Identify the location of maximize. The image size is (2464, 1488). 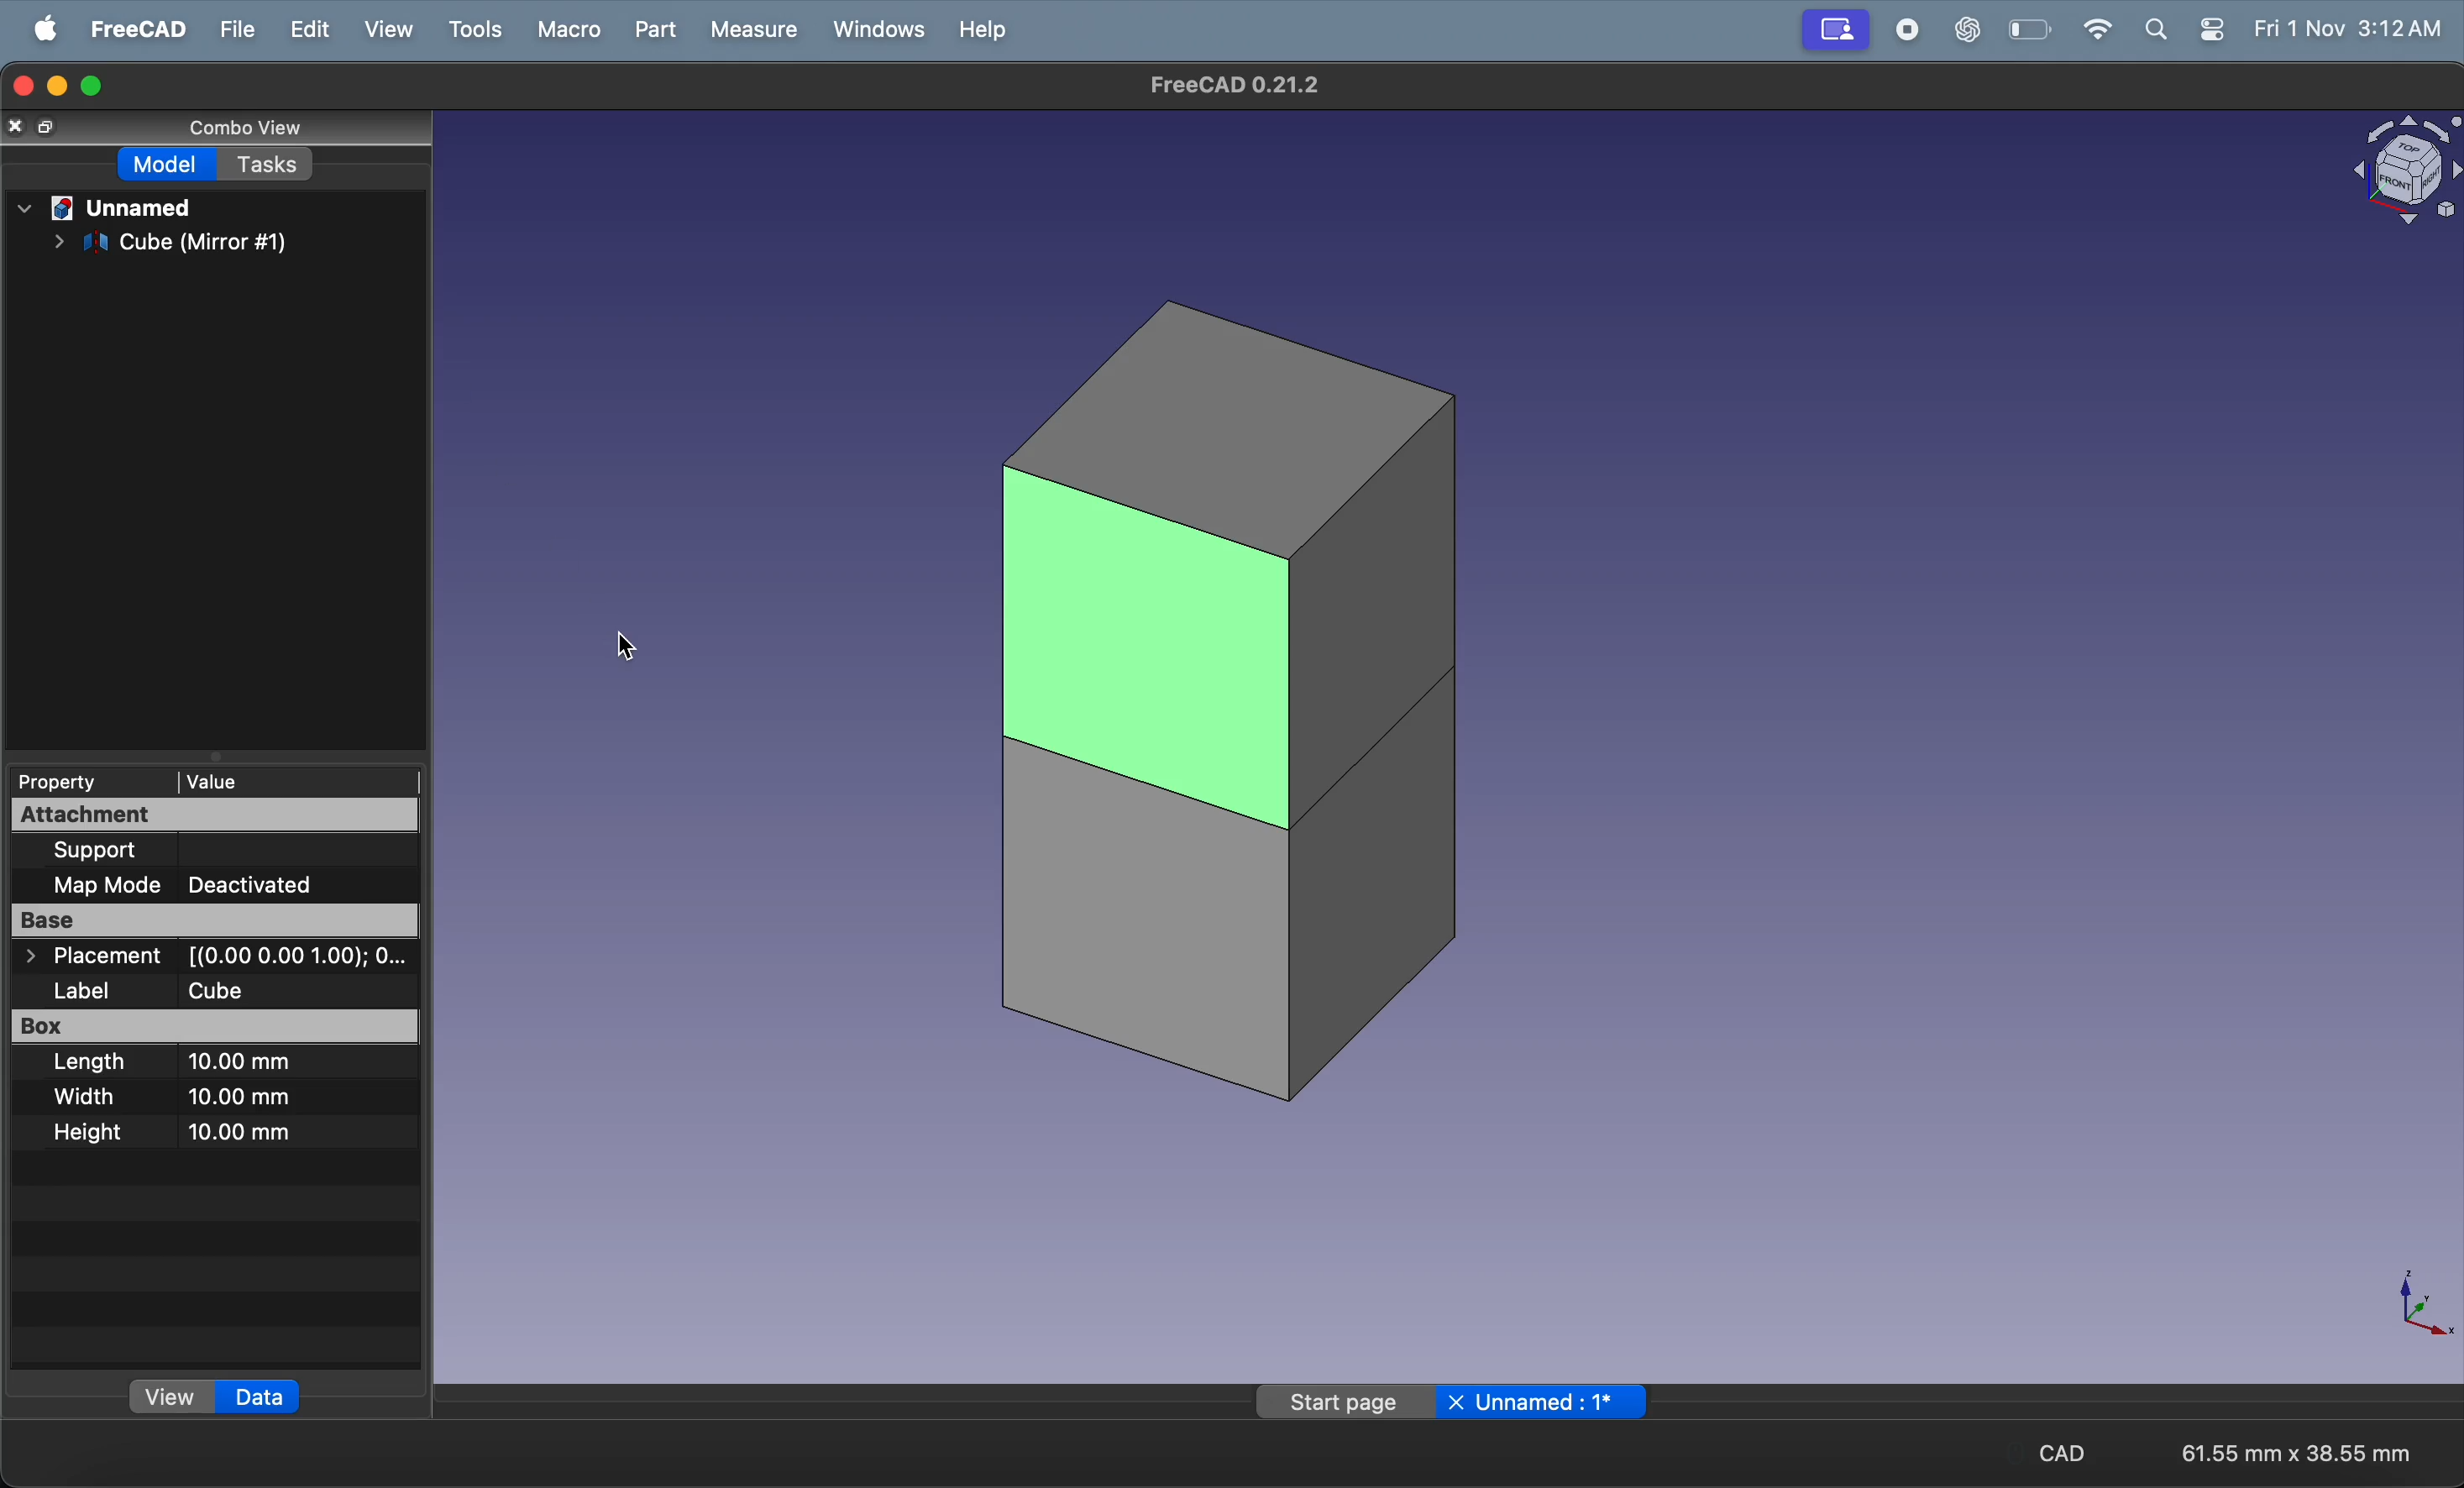
(91, 86).